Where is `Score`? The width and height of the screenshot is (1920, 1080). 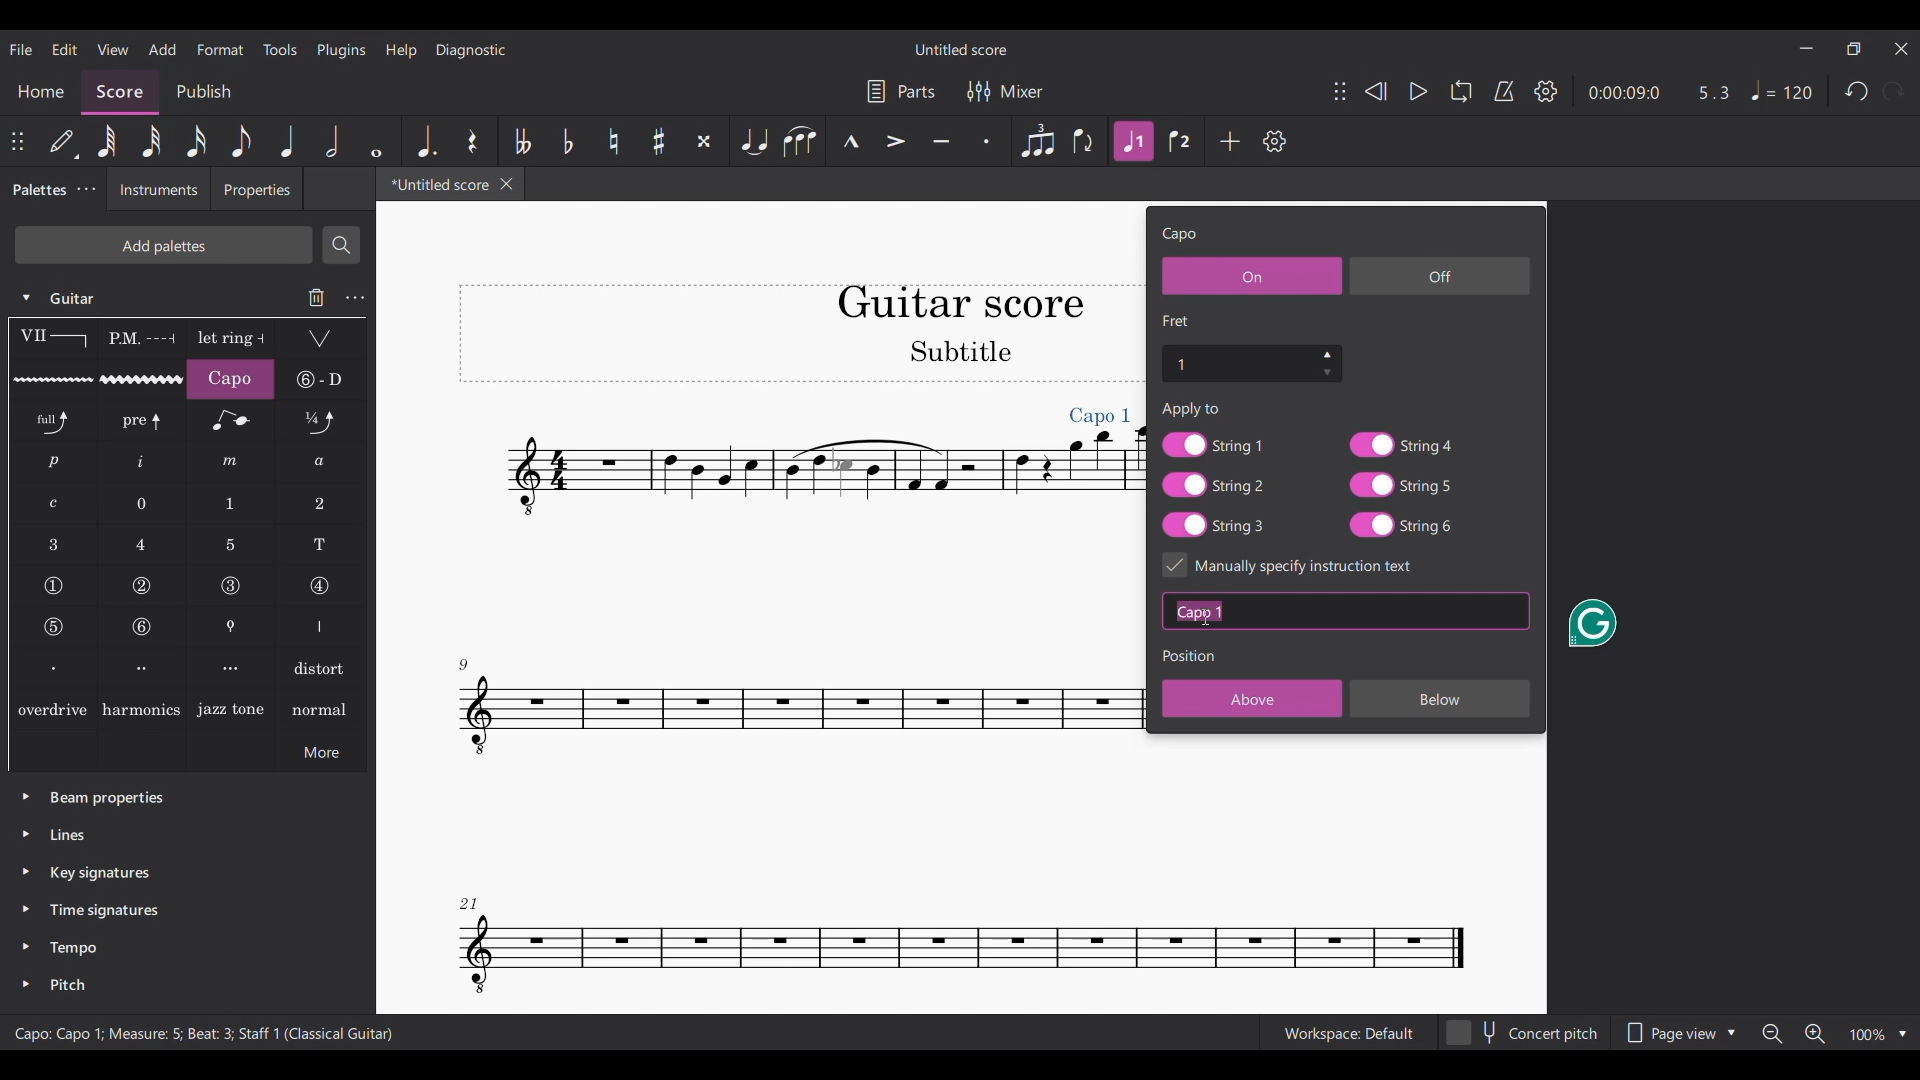 Score is located at coordinates (121, 92).